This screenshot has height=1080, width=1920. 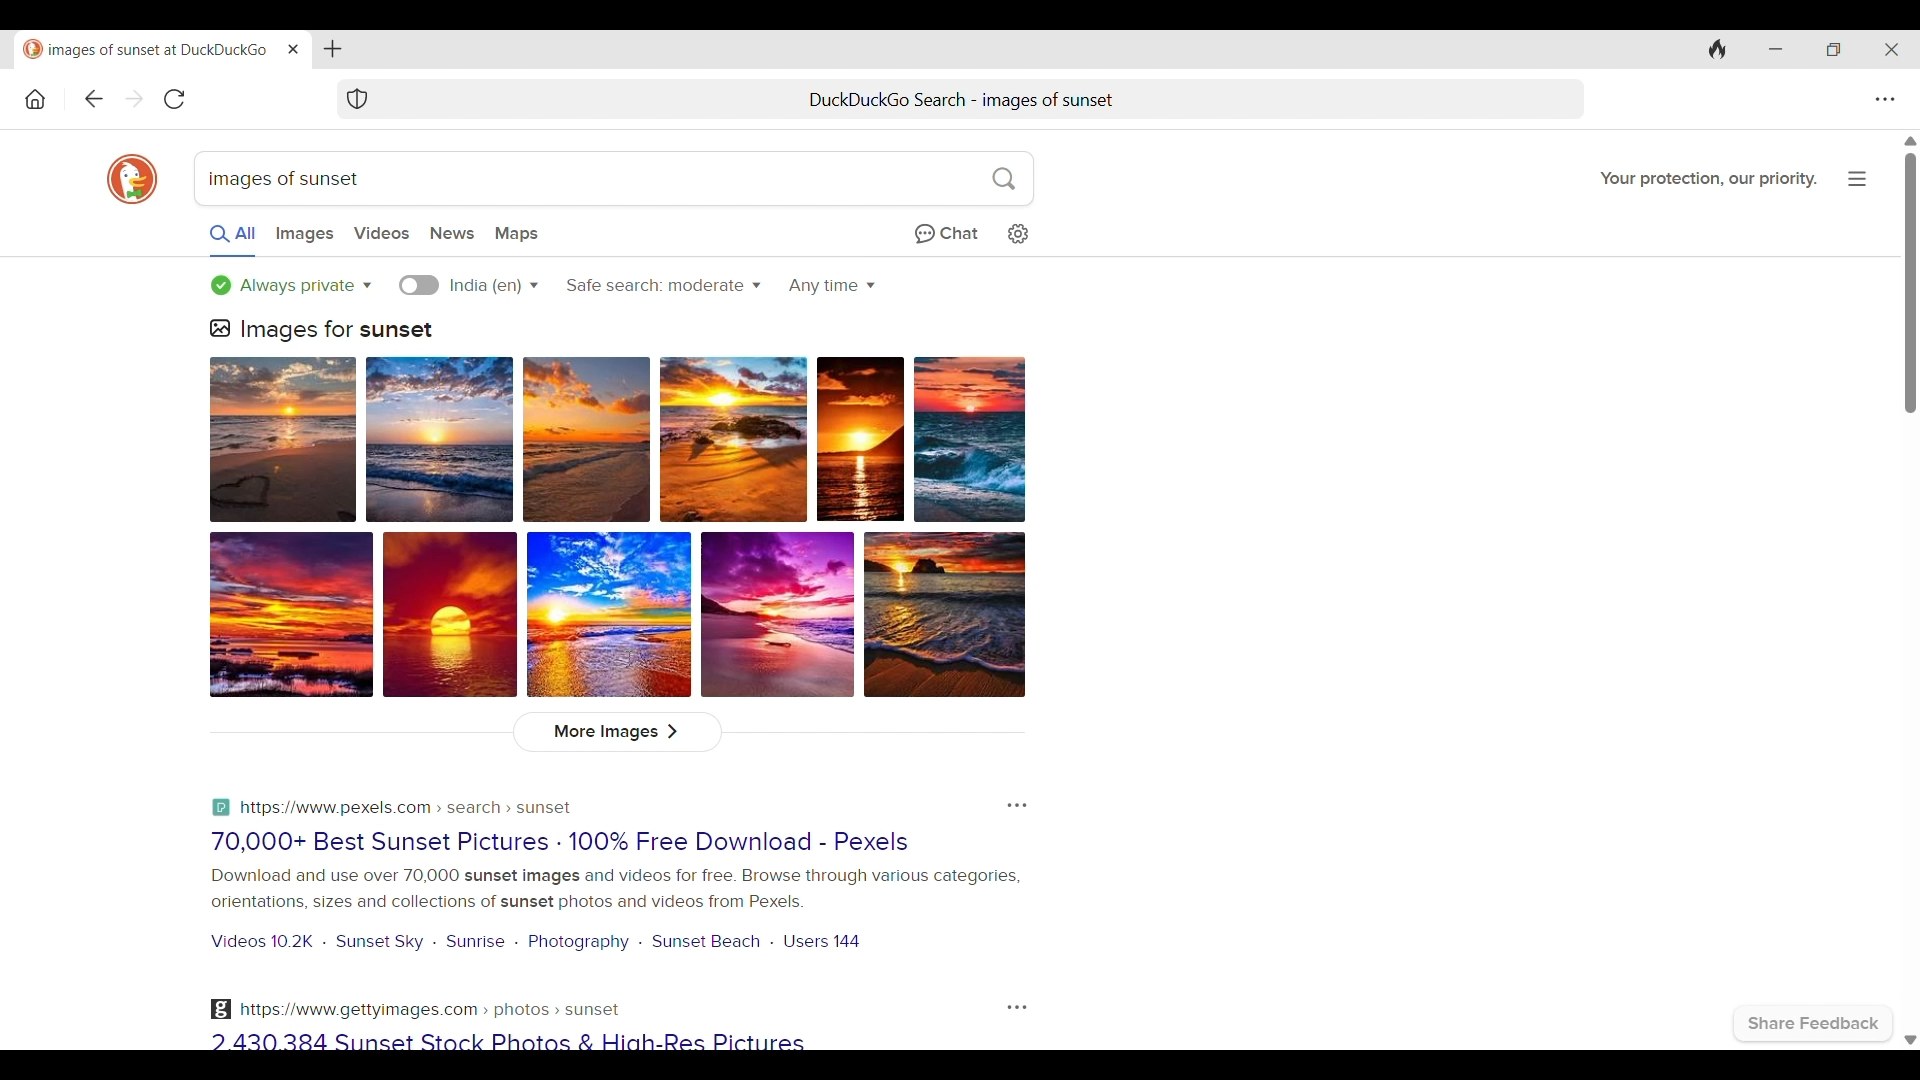 I want to click on Scroll down, so click(x=1908, y=1041).